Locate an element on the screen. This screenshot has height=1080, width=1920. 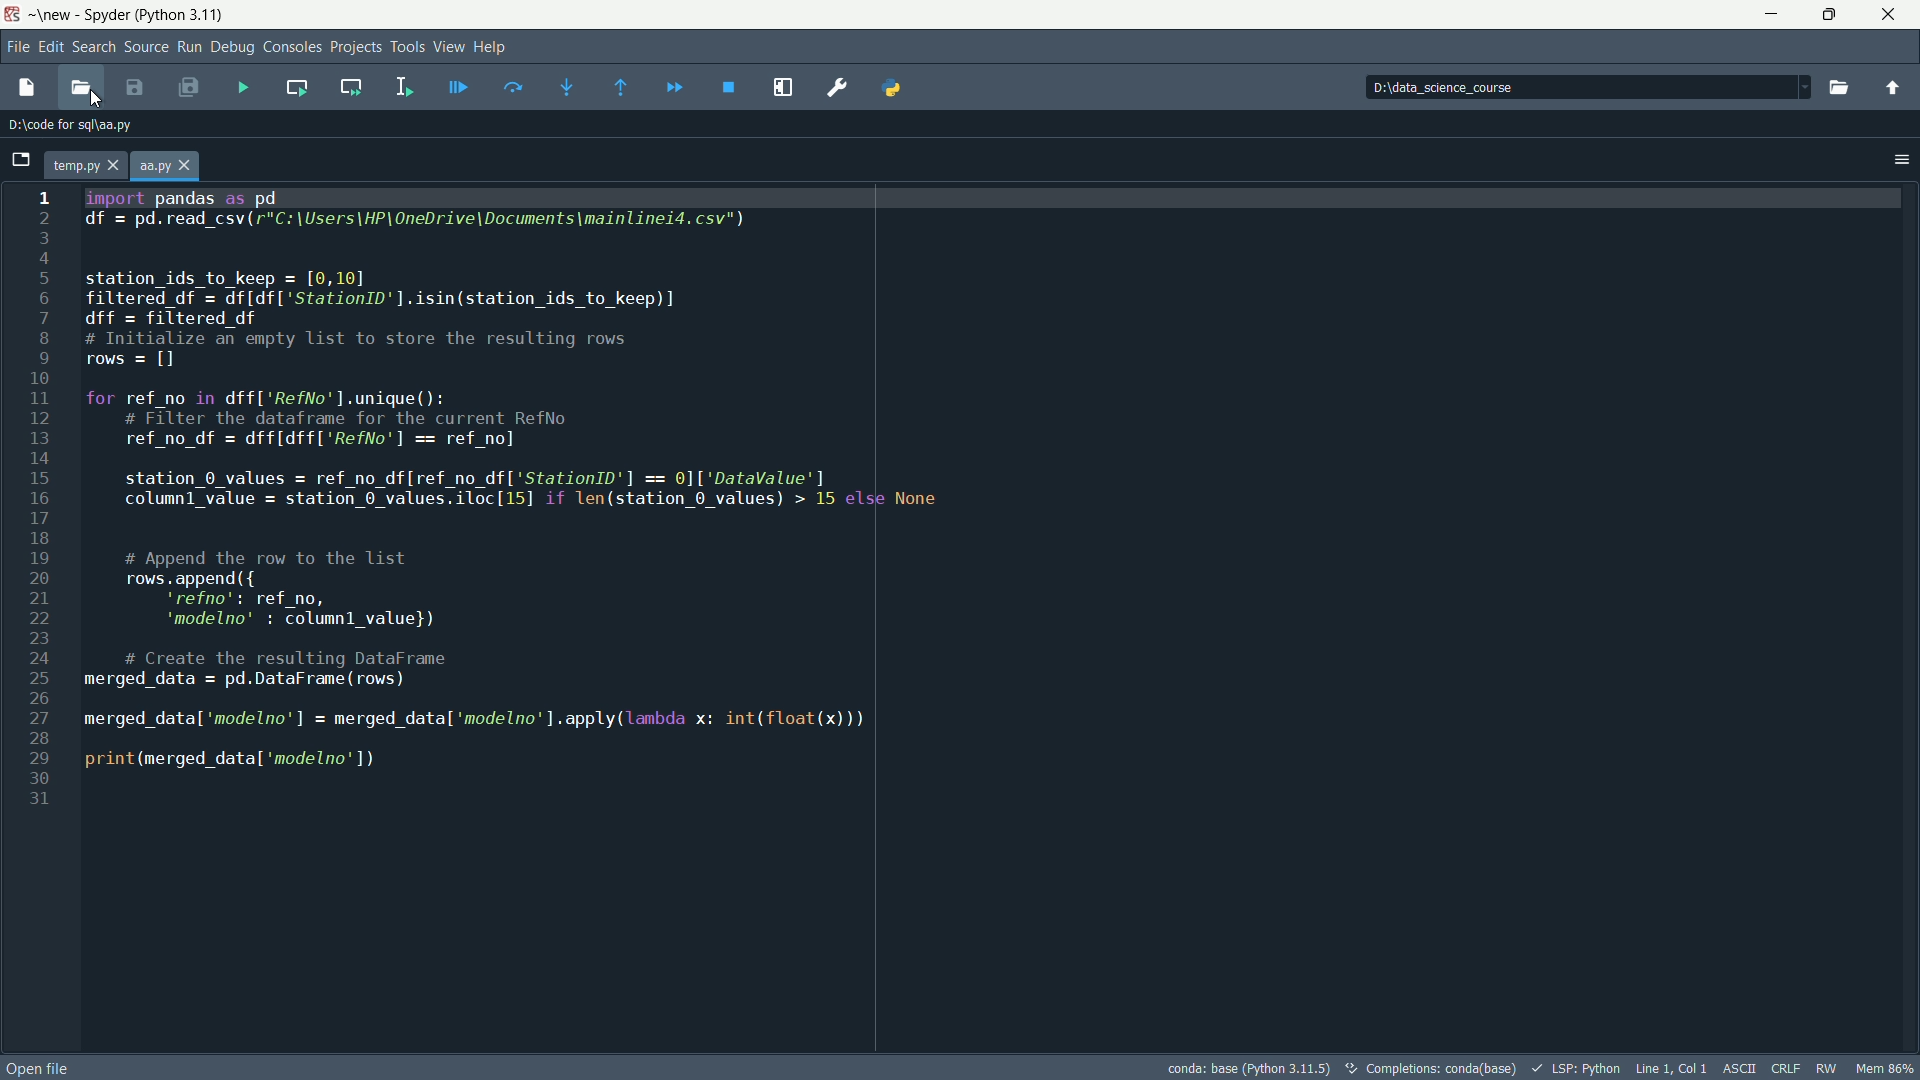
change to parent directory is located at coordinates (1893, 87).